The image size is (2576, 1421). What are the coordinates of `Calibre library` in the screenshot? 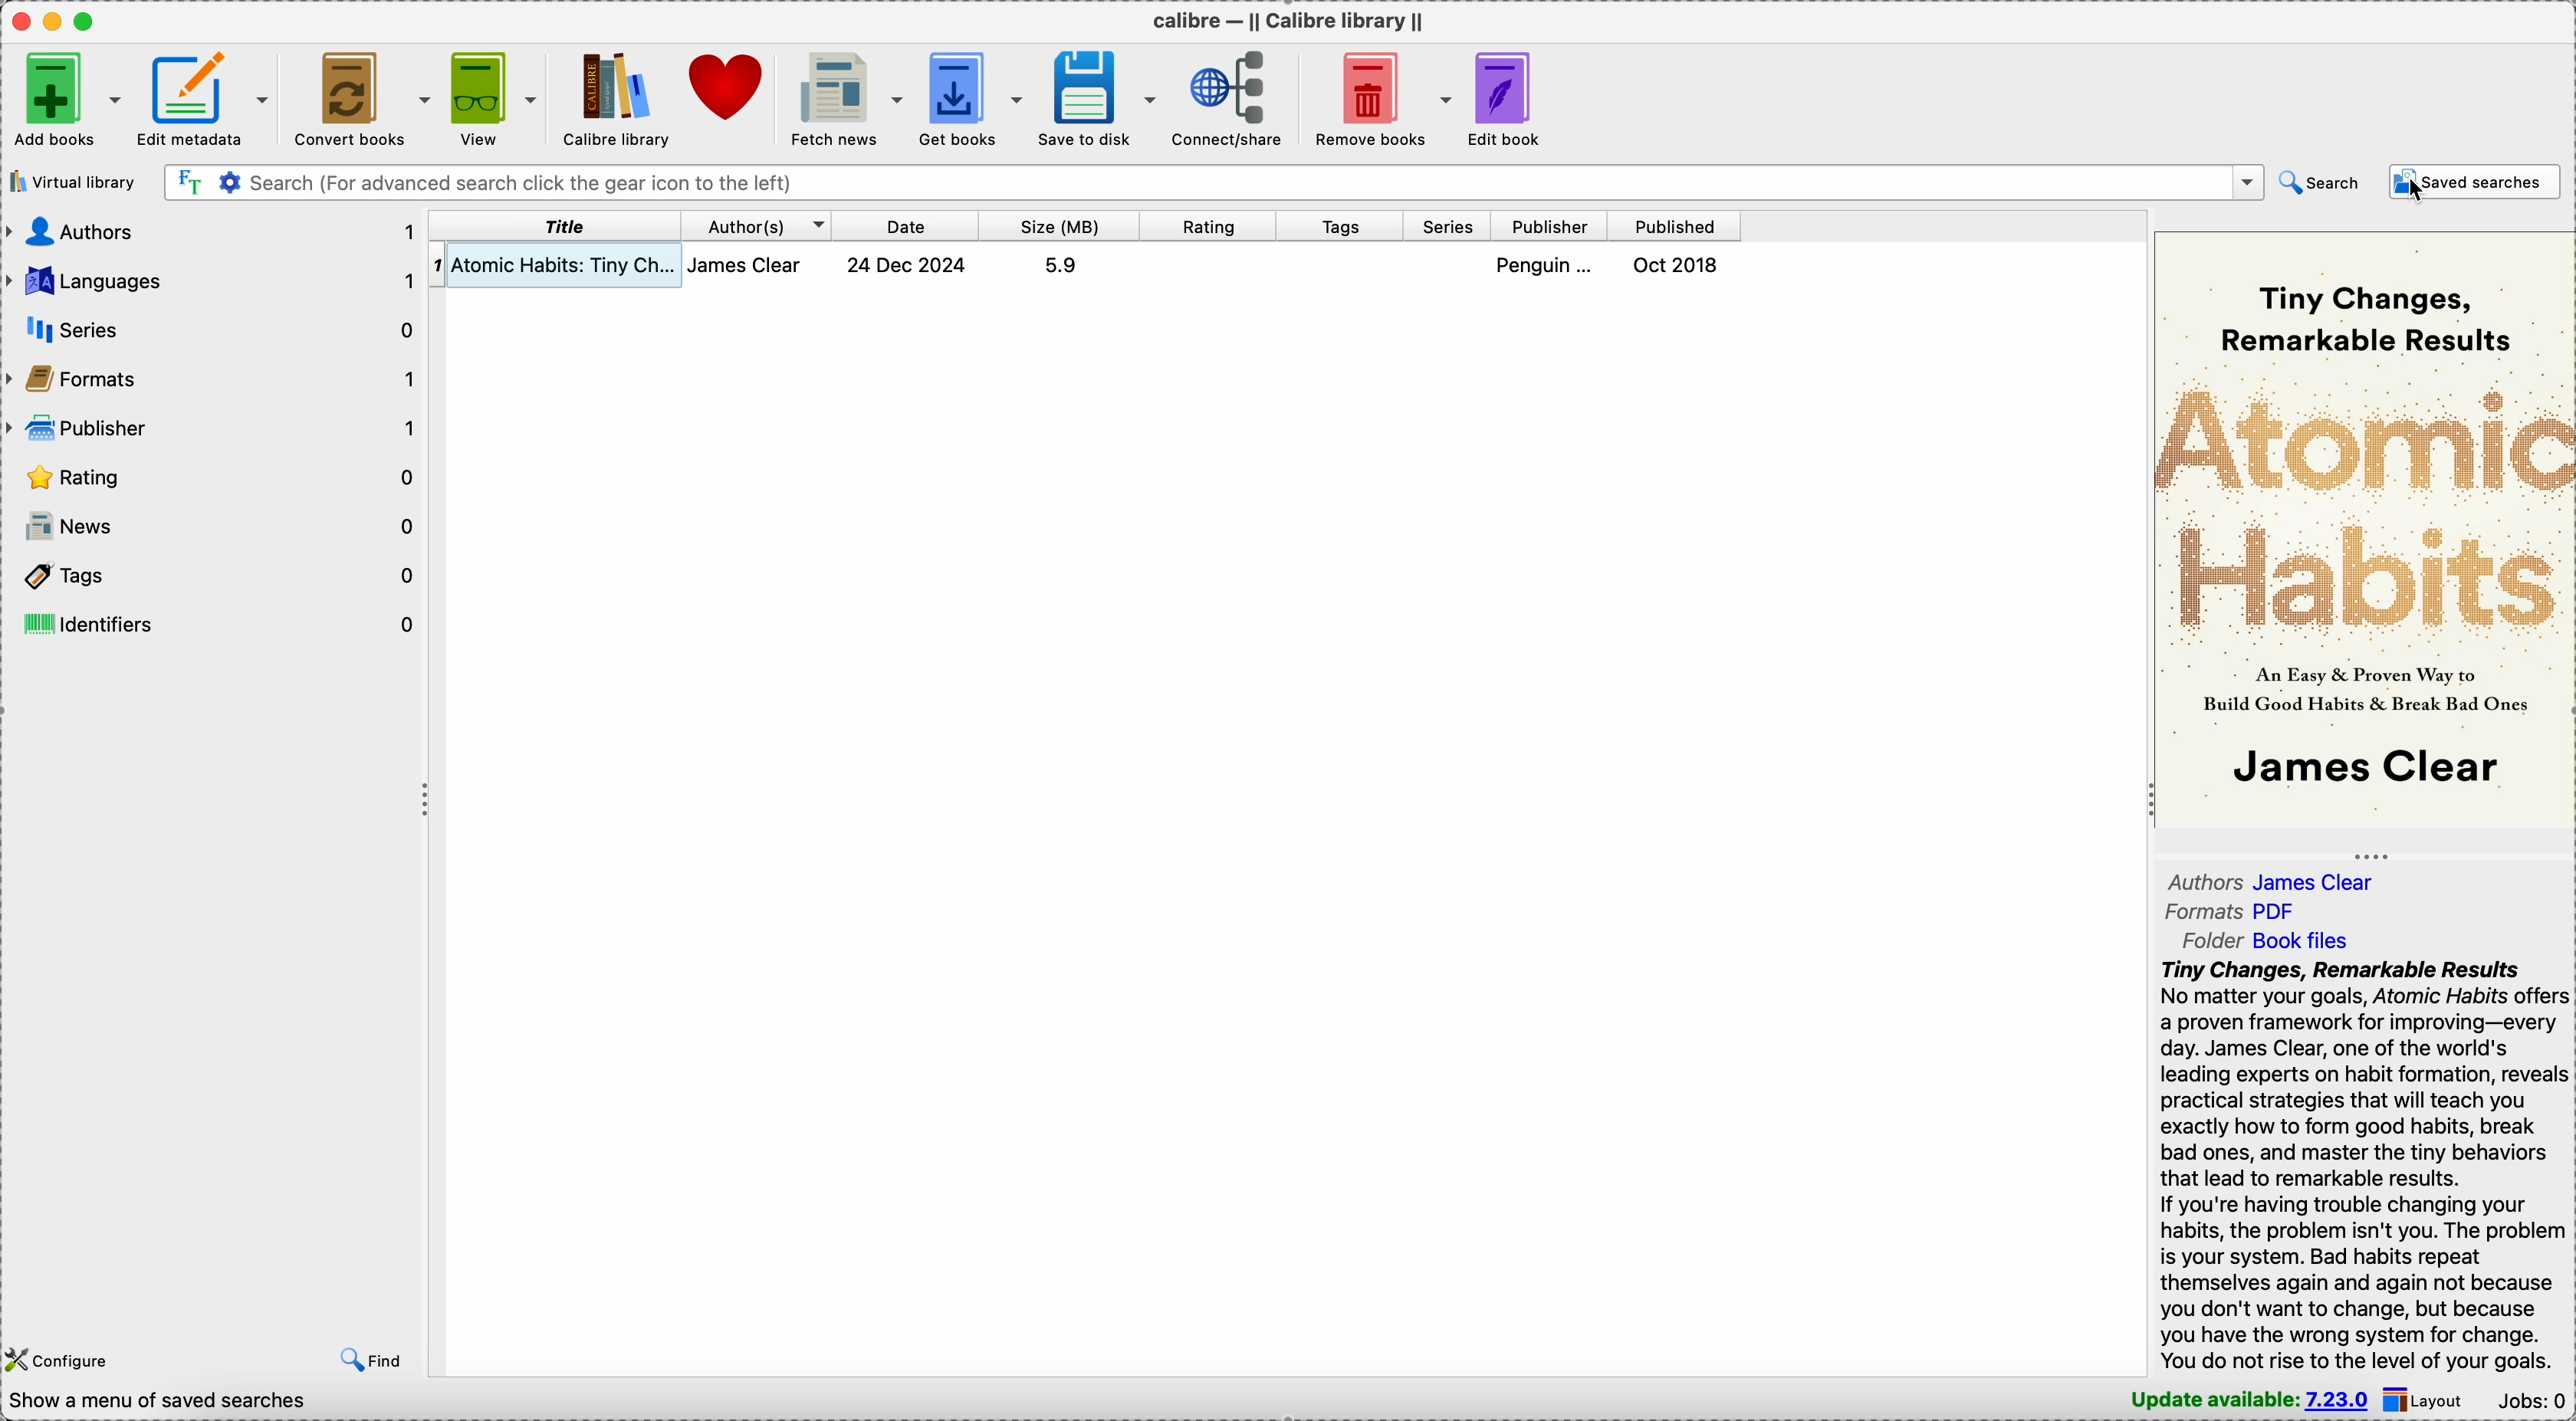 It's located at (615, 98).